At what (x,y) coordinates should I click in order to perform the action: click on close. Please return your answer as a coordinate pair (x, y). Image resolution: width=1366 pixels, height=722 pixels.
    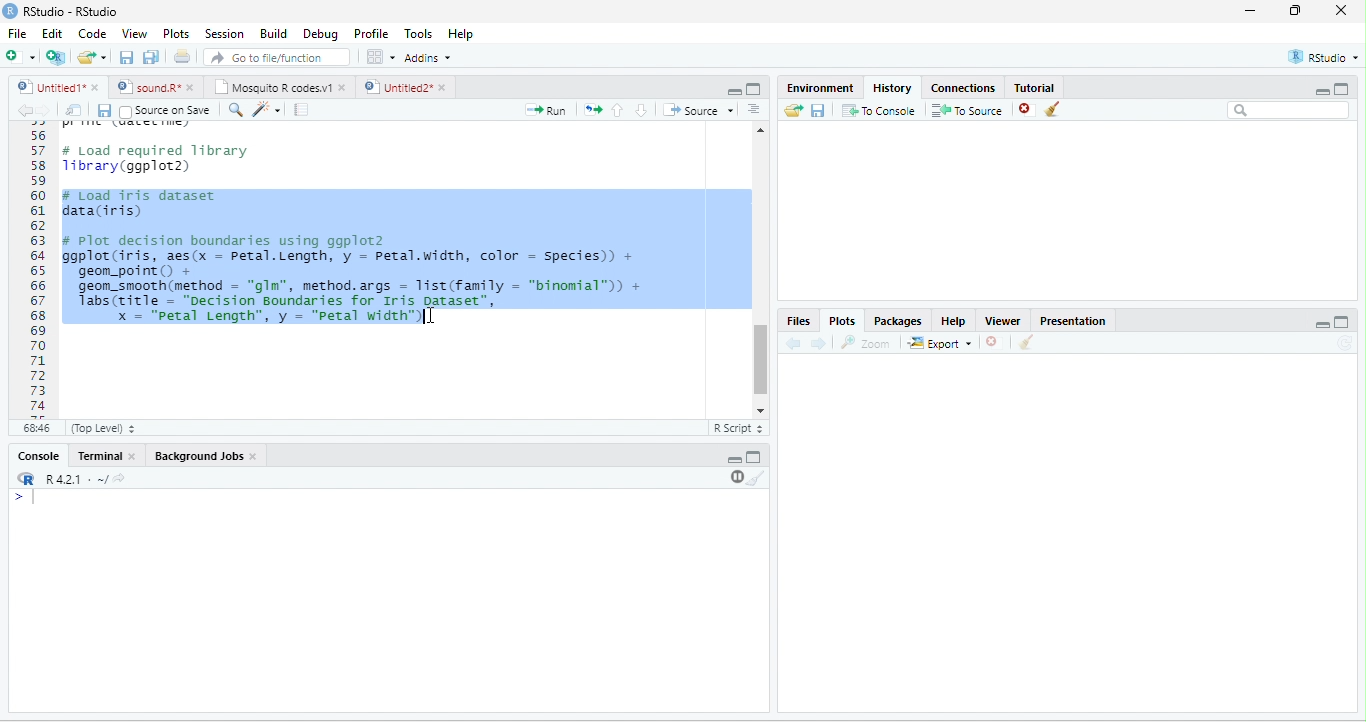
    Looking at the image, I should click on (445, 87).